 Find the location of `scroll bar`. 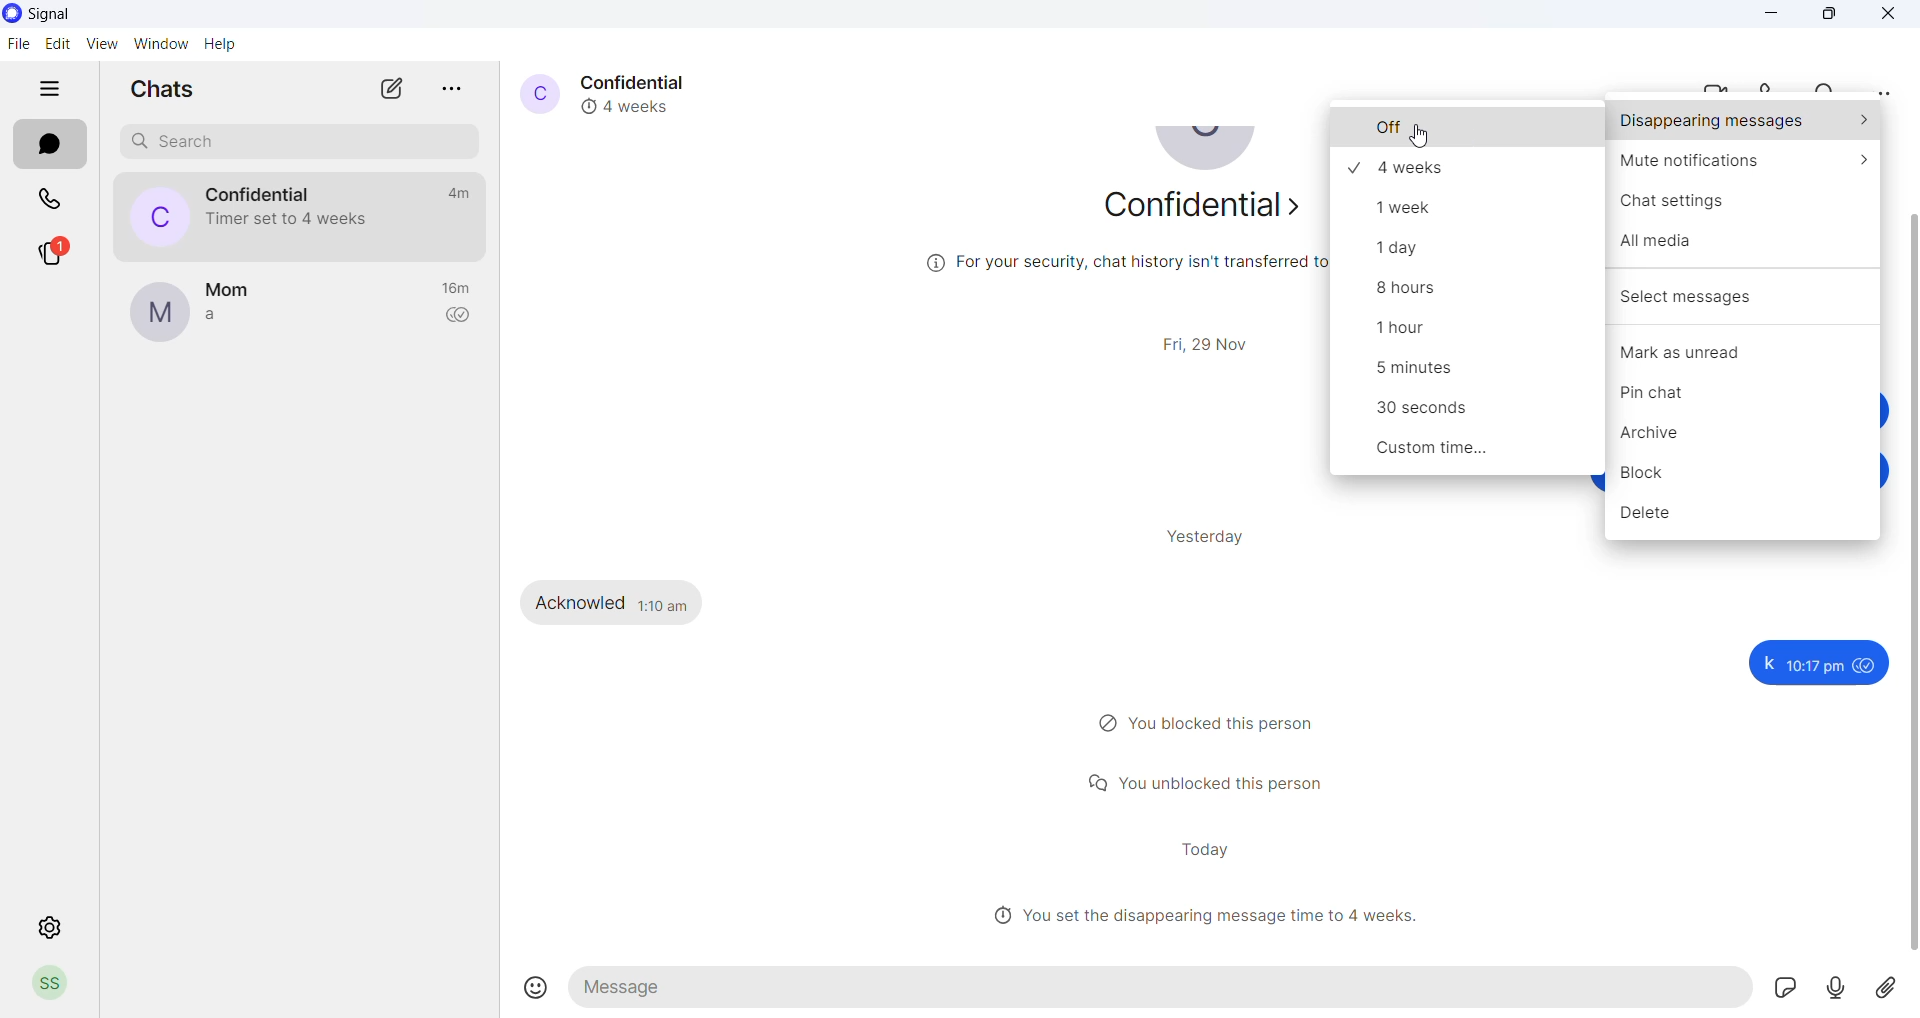

scroll bar is located at coordinates (1908, 587).